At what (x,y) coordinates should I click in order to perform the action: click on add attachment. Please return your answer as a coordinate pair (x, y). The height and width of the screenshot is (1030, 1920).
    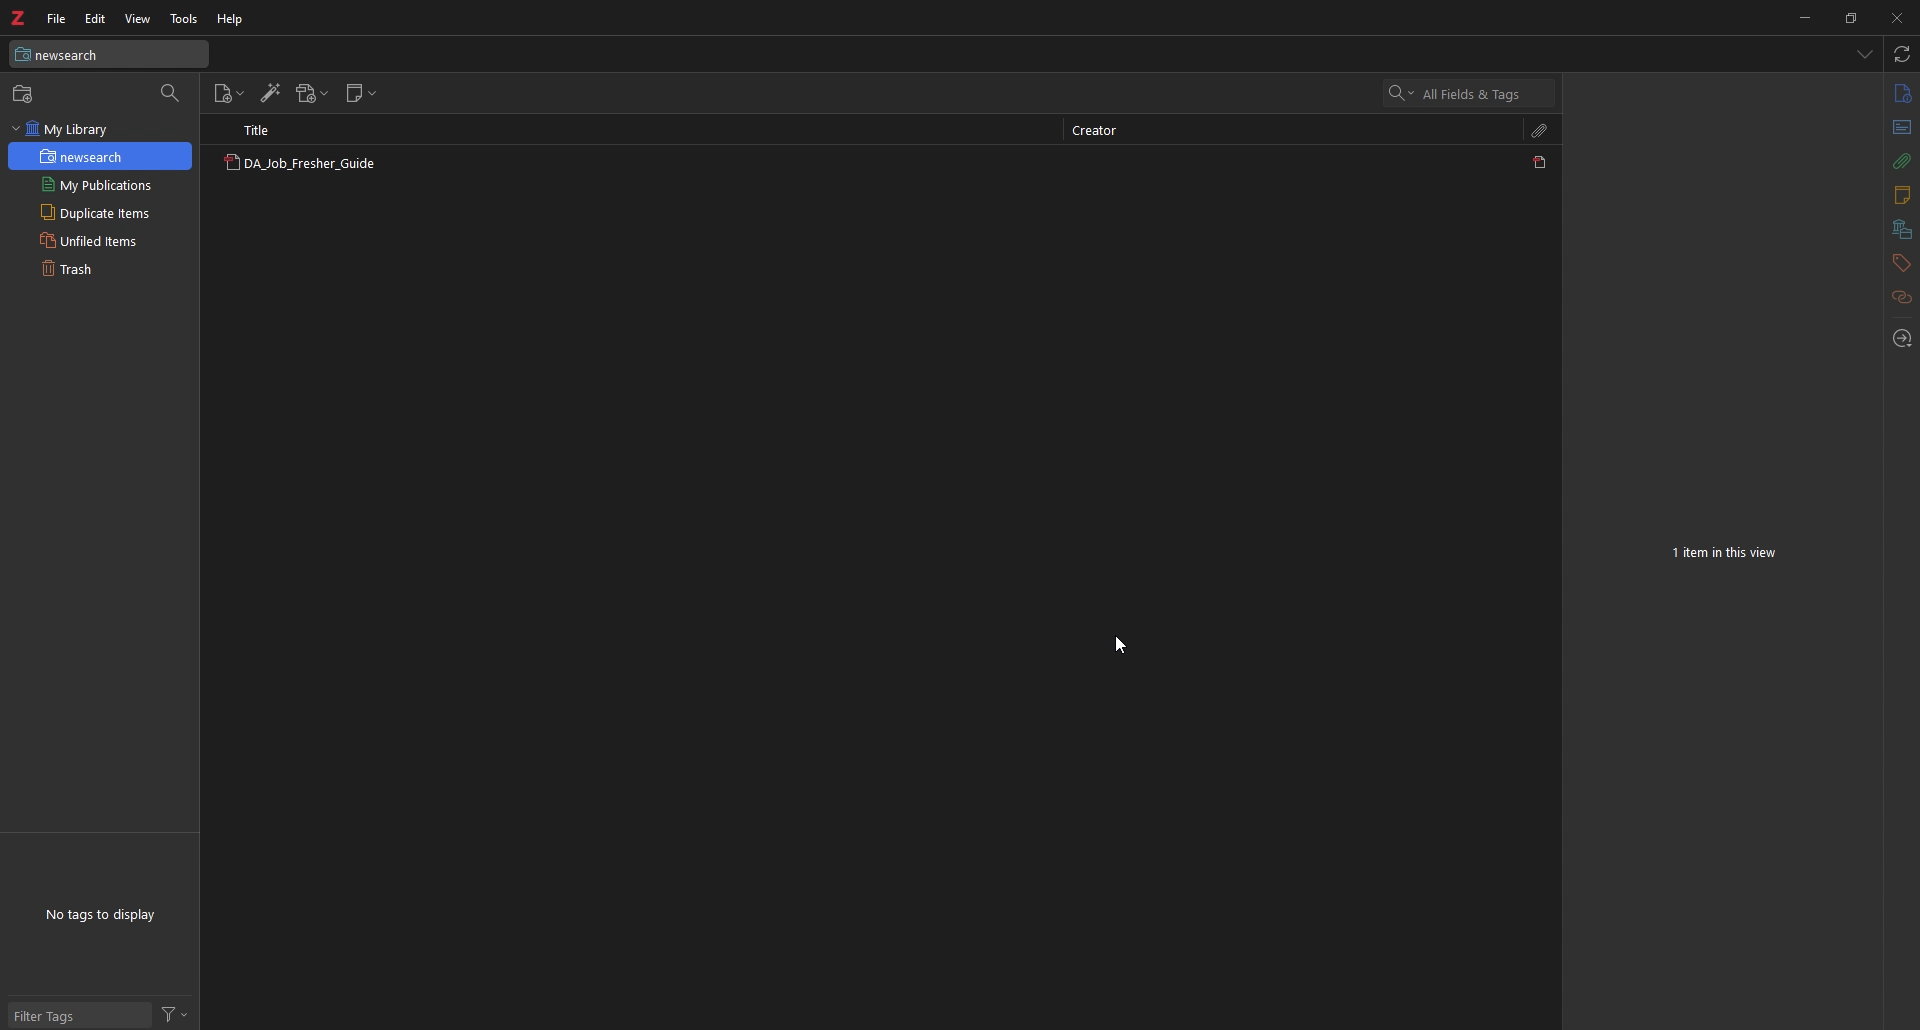
    Looking at the image, I should click on (313, 93).